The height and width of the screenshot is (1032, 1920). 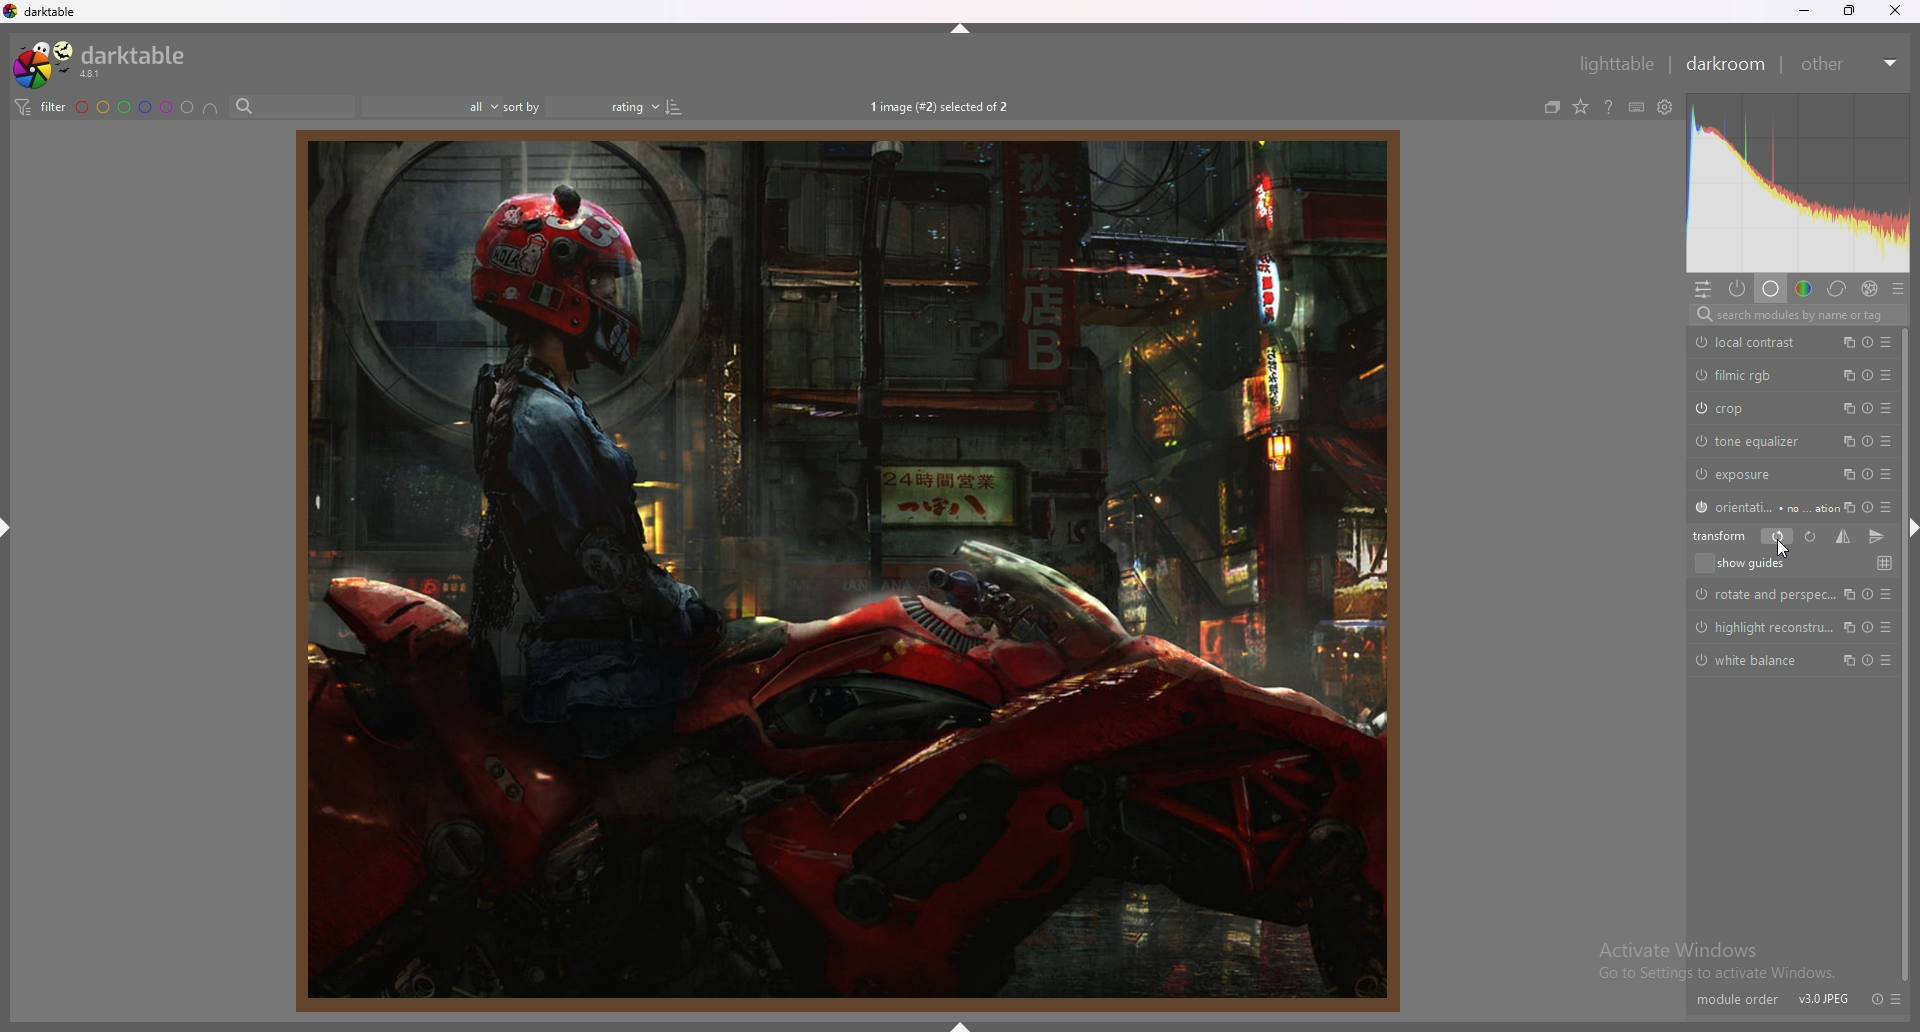 I want to click on flip anticlockwise, so click(x=1777, y=537).